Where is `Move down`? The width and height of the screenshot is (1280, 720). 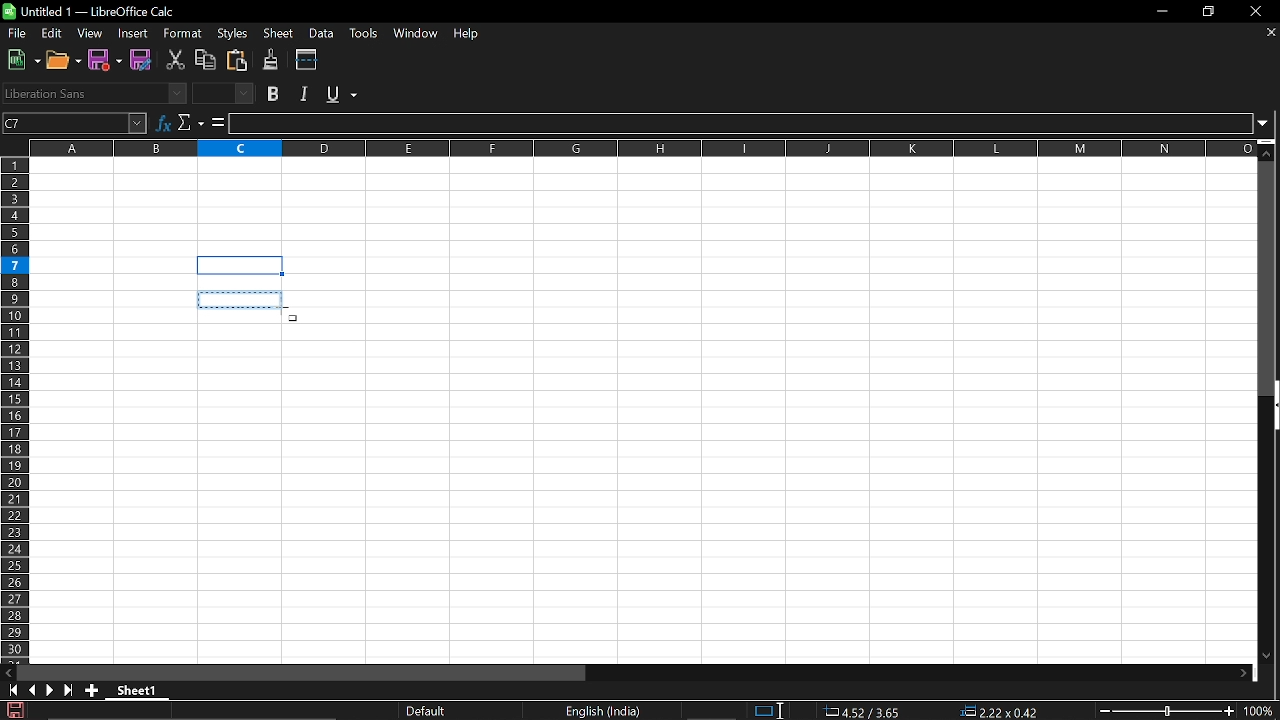
Move down is located at coordinates (1269, 149).